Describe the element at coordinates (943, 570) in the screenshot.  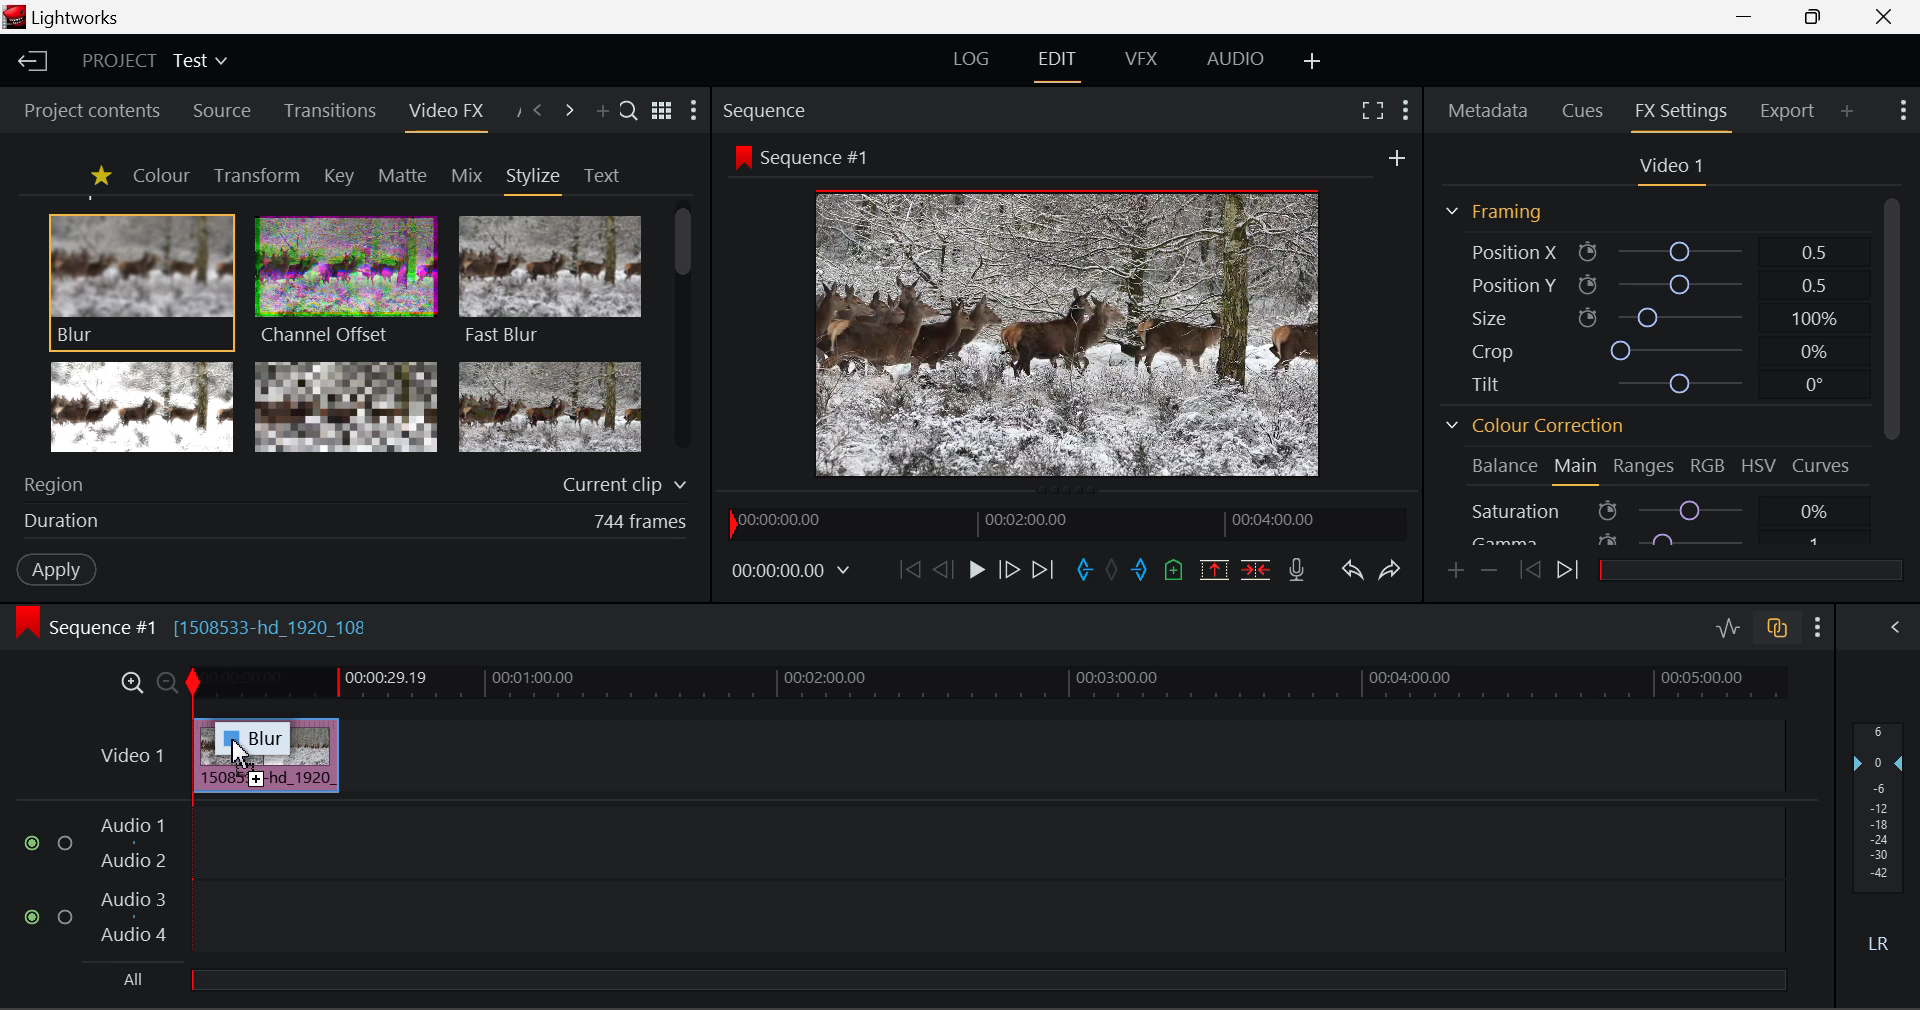
I see `Go Back` at that location.